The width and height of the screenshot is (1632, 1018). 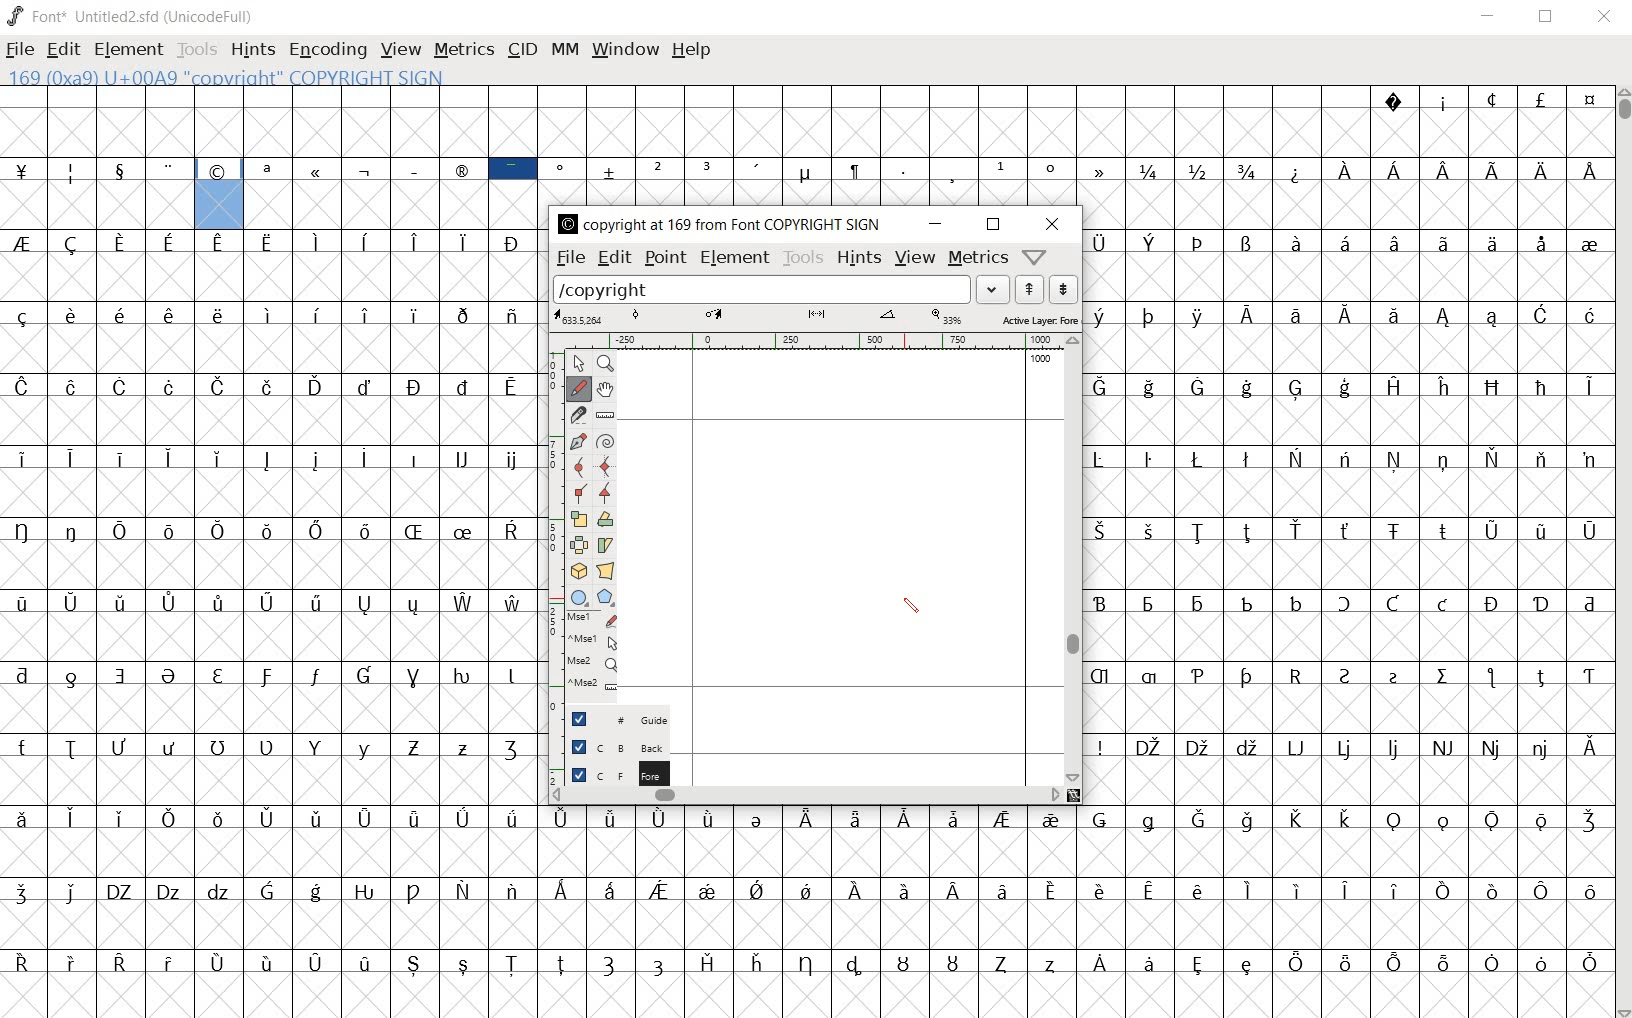 What do you see at coordinates (606, 572) in the screenshot?
I see `perform a perspective transformation on the selection` at bounding box center [606, 572].